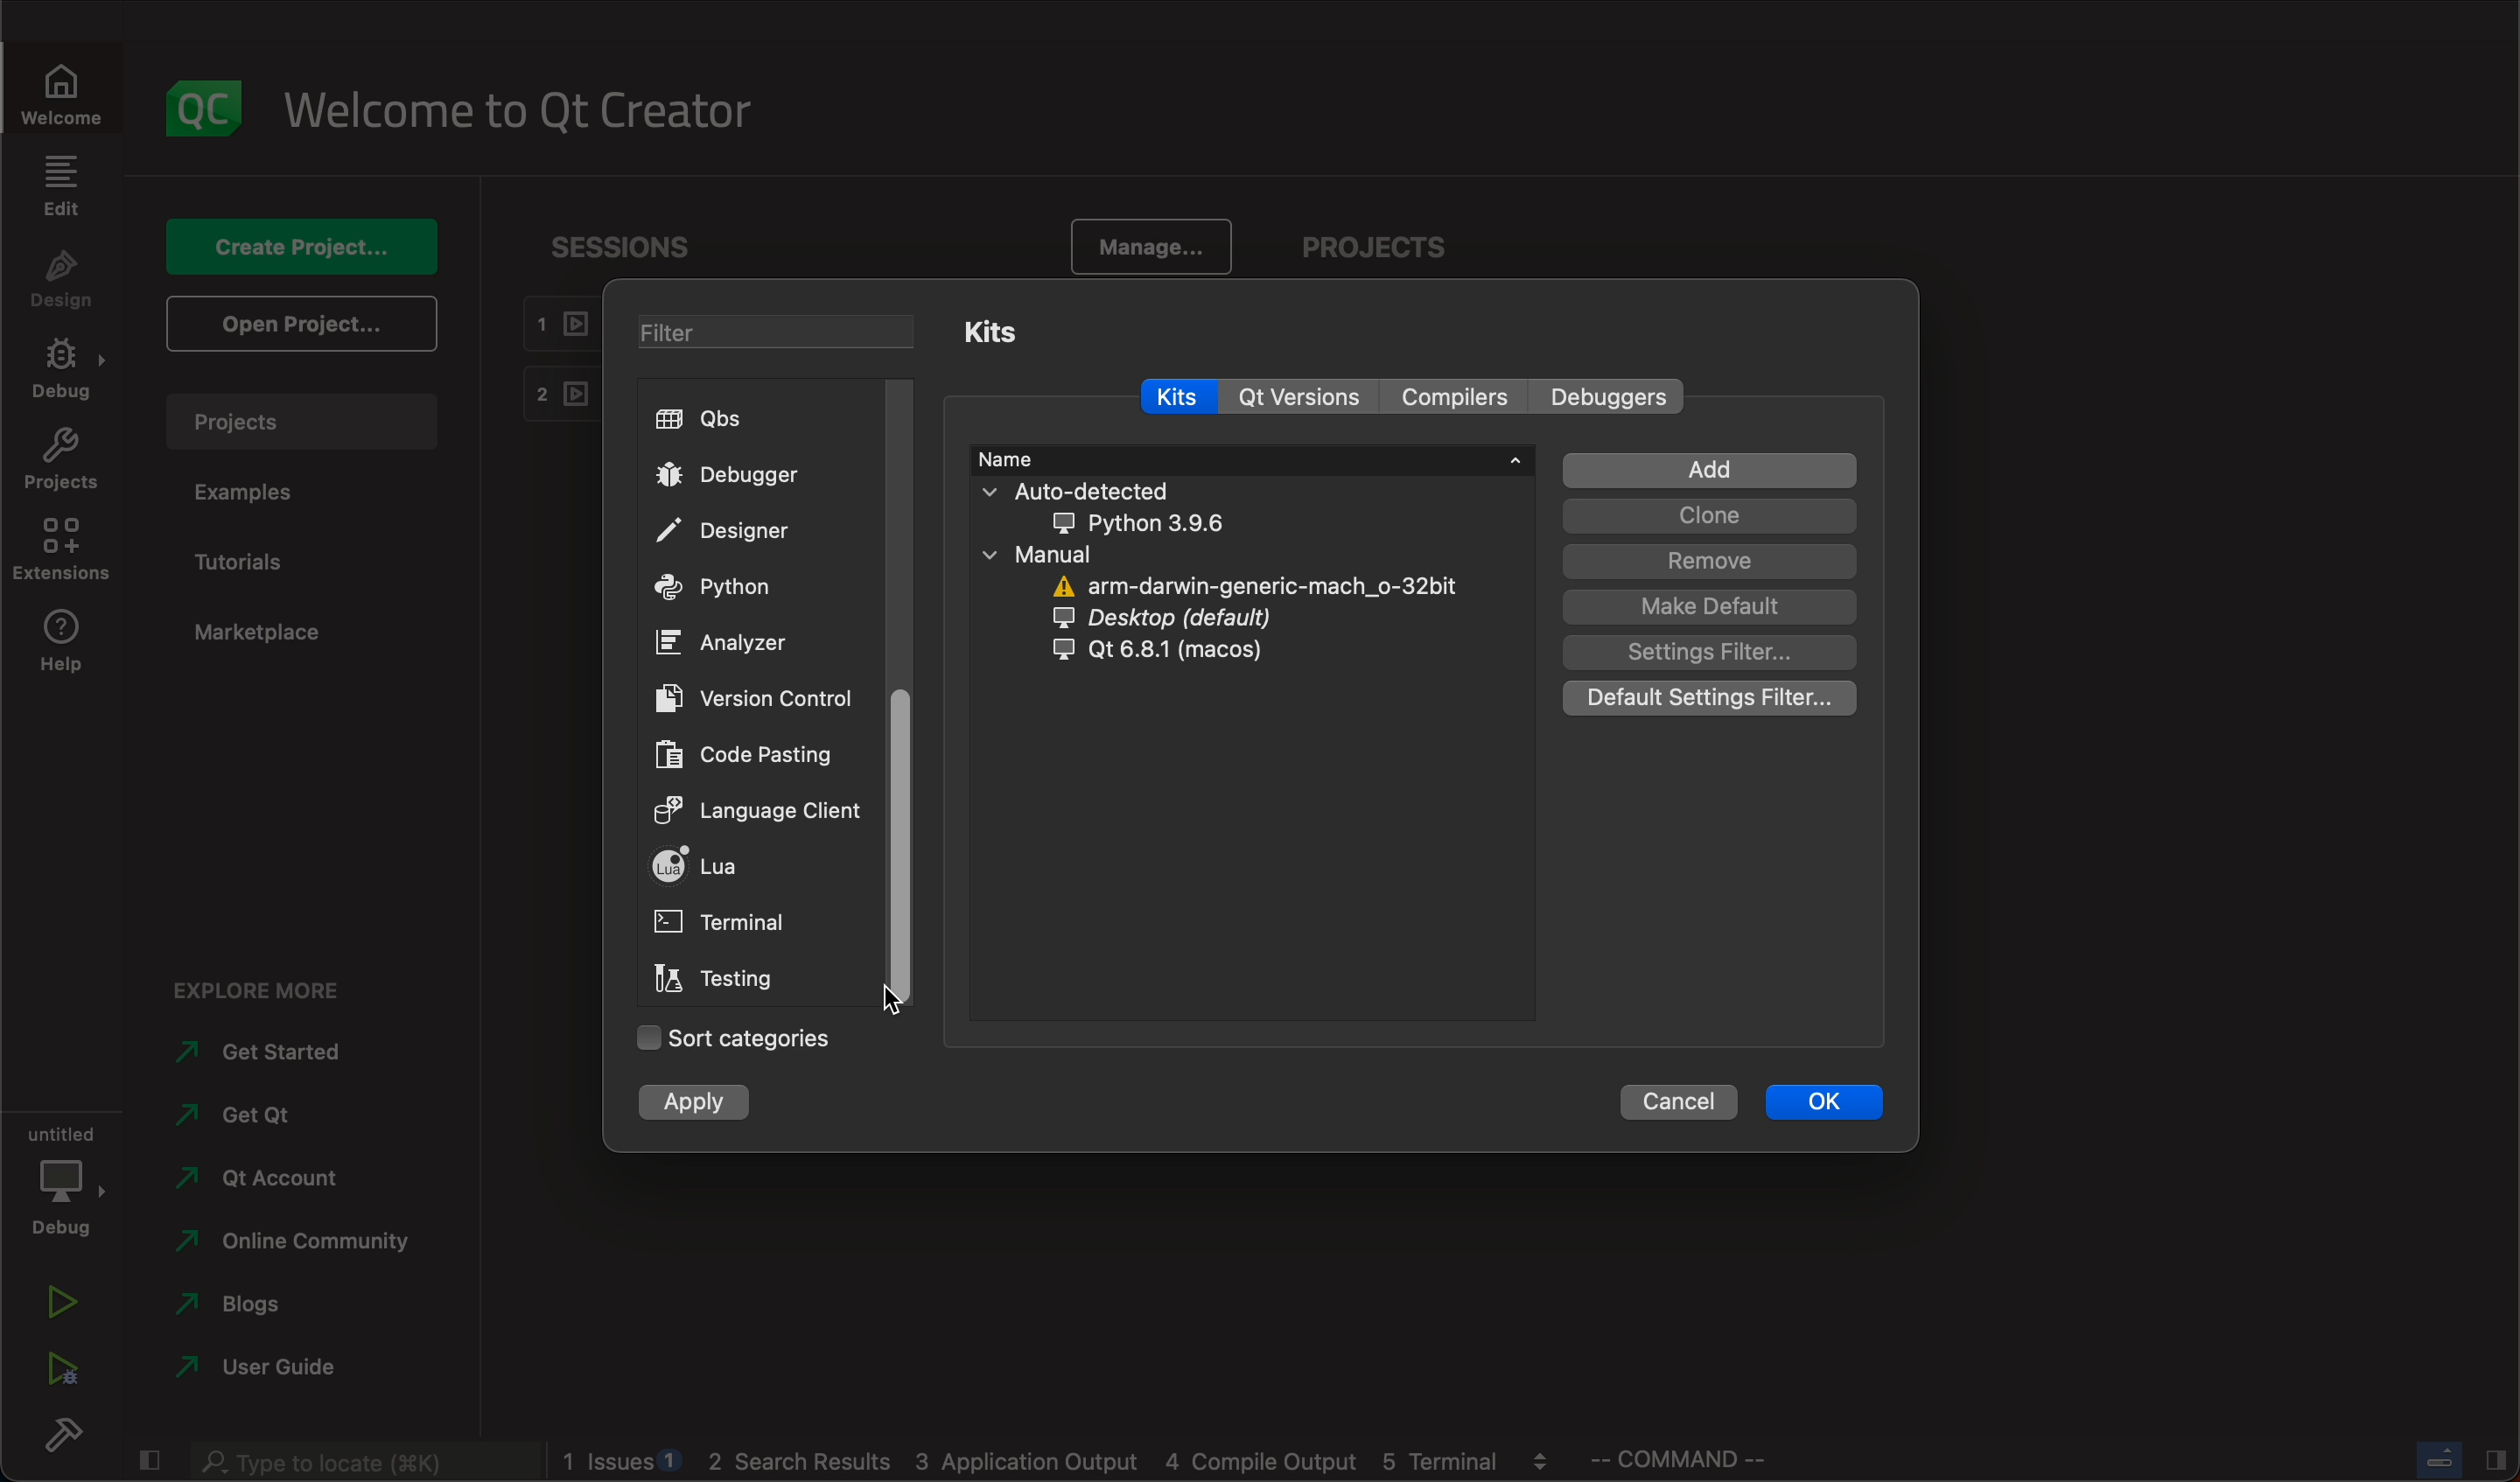  I want to click on terminal, so click(720, 924).